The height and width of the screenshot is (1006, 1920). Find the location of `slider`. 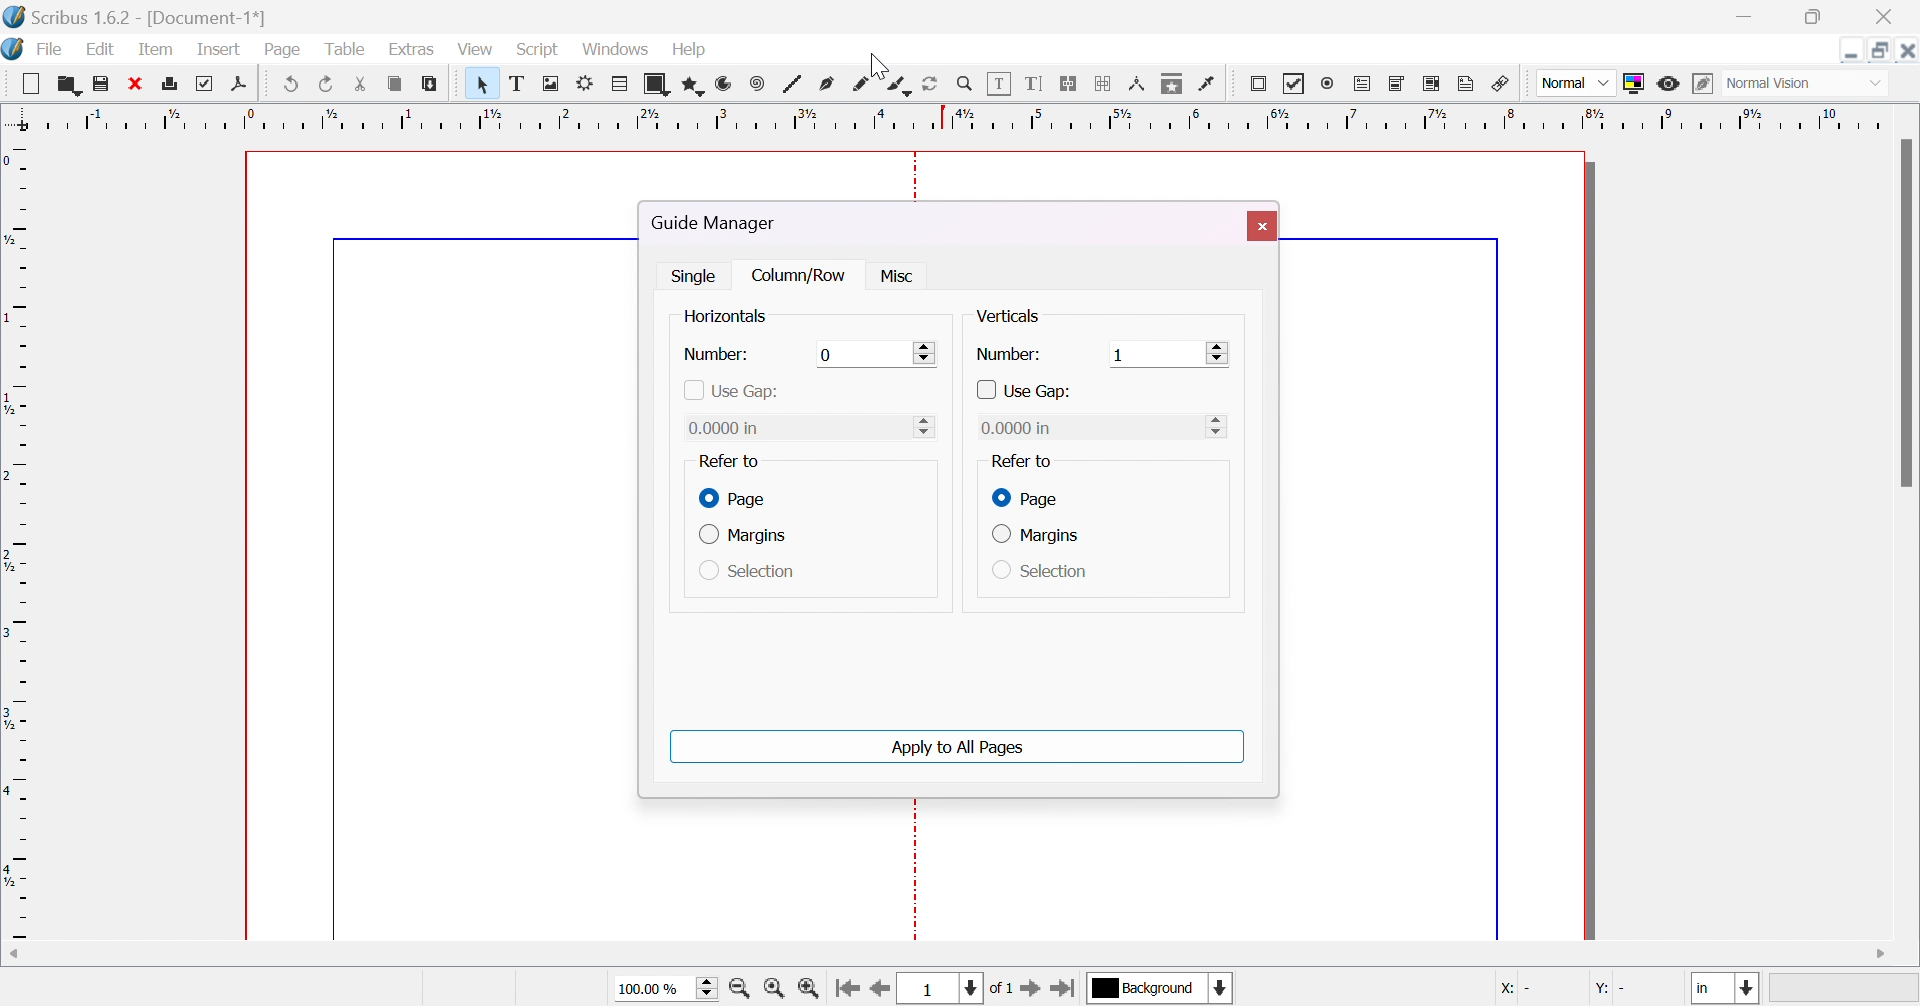

slider is located at coordinates (1218, 353).